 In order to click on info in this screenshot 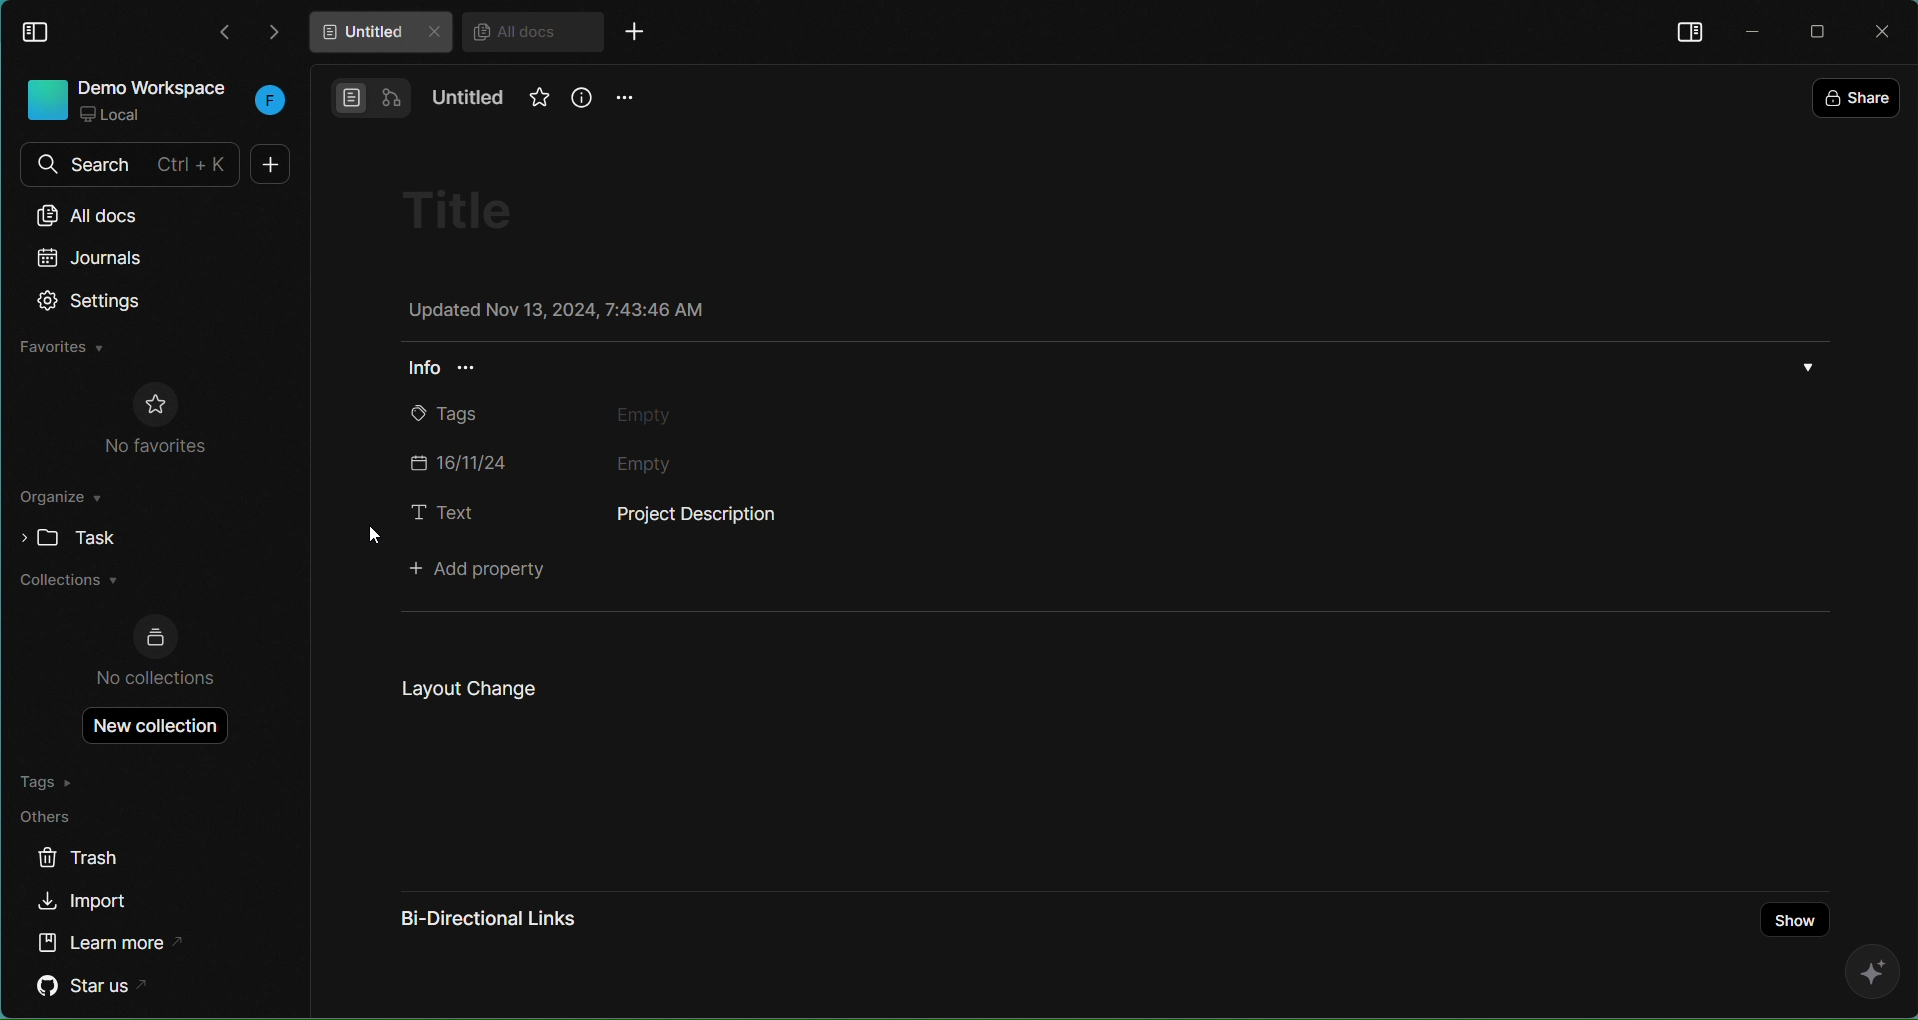, I will do `click(580, 98)`.